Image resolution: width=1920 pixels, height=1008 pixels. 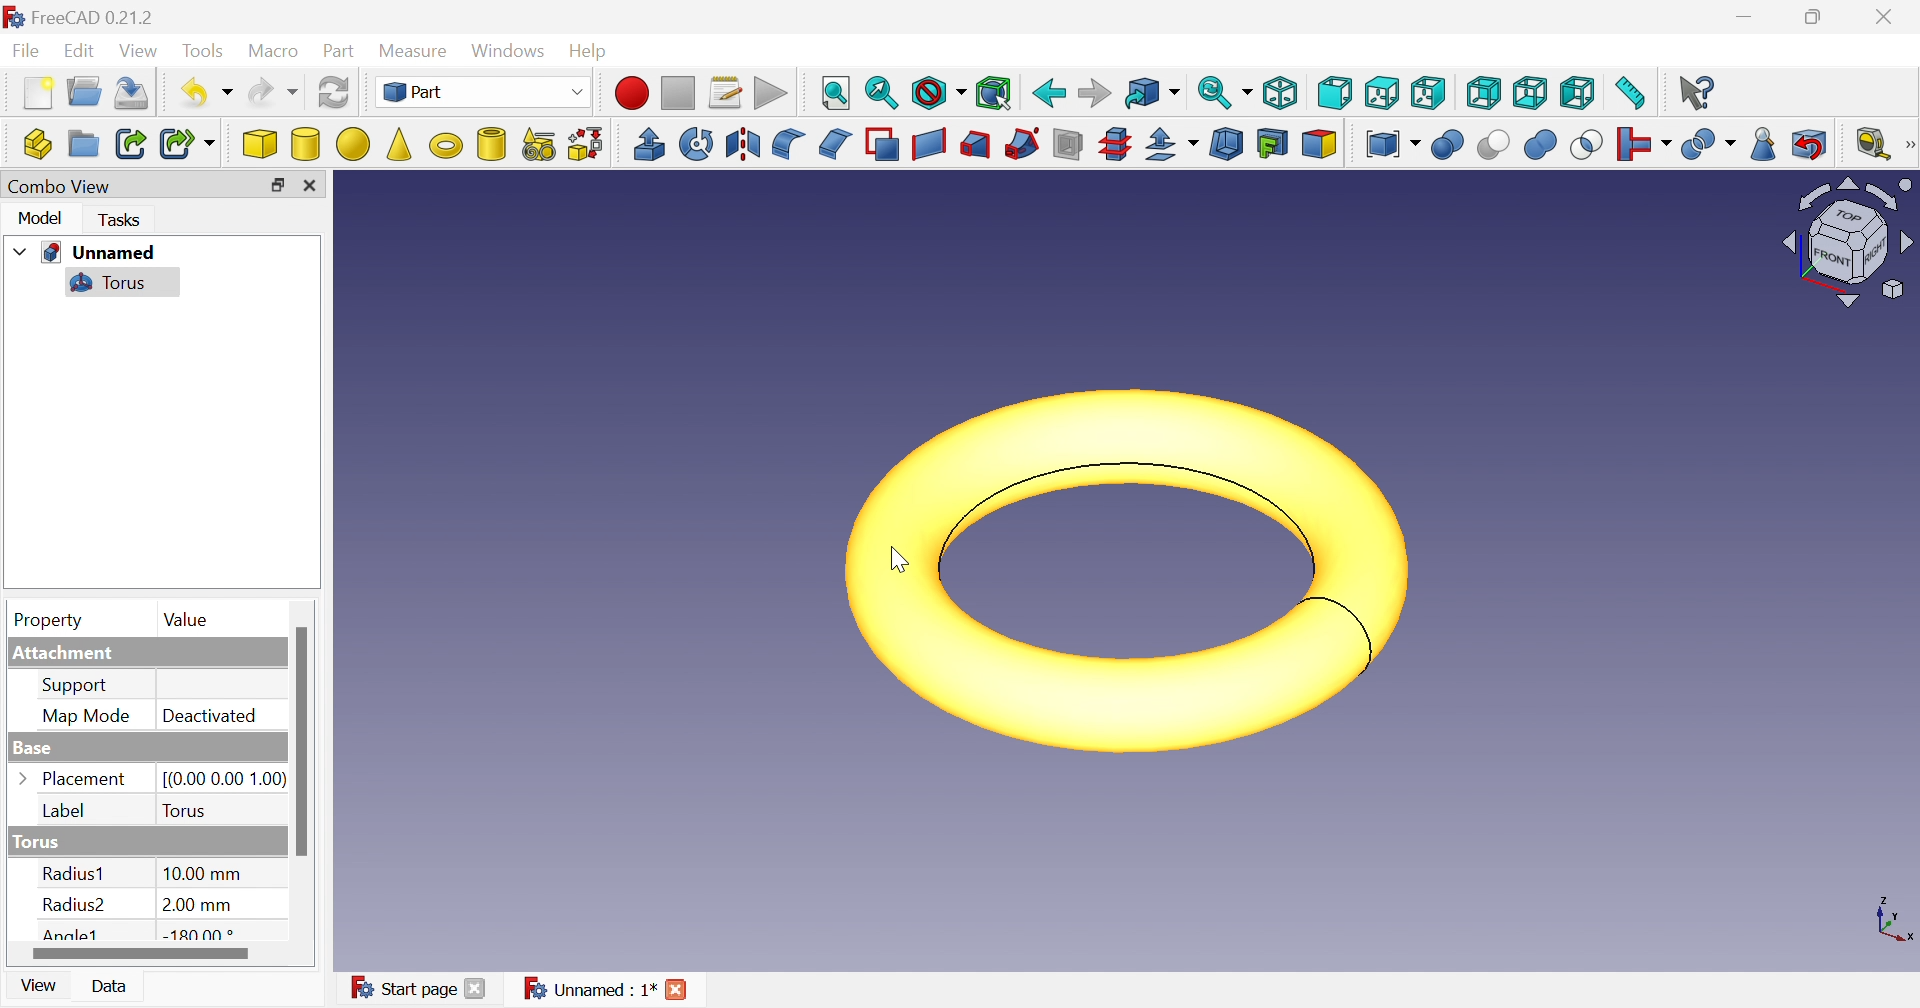 I want to click on Create primitives, so click(x=541, y=145).